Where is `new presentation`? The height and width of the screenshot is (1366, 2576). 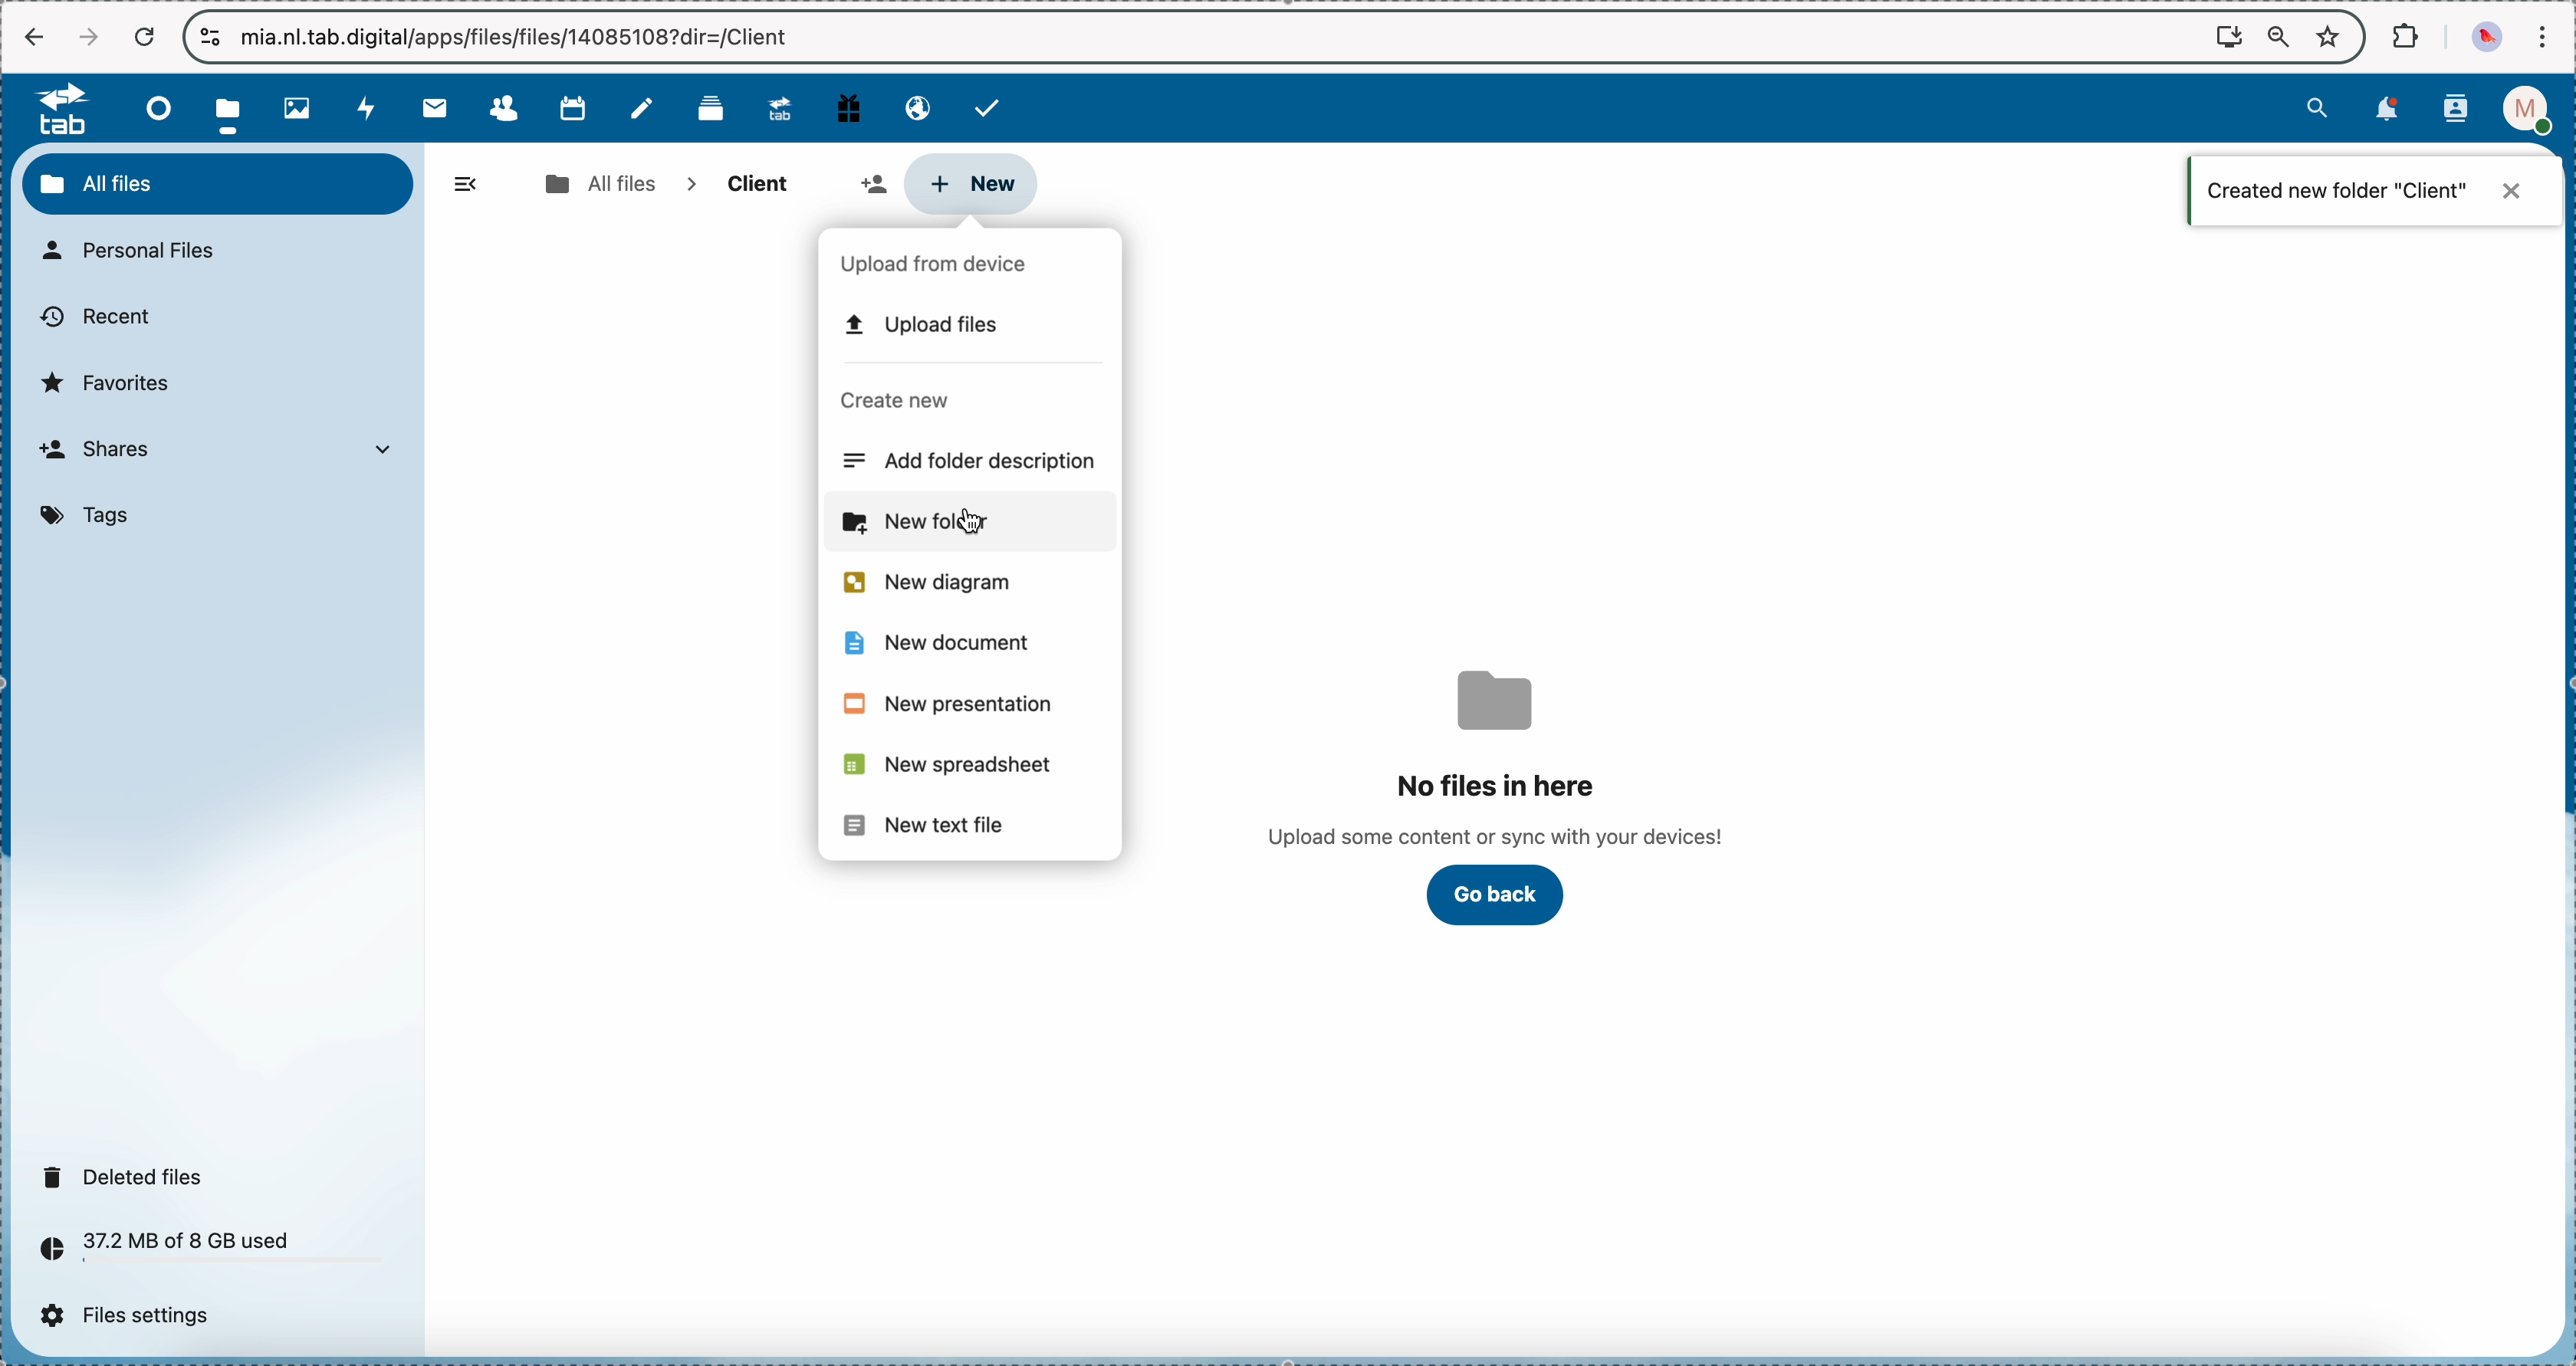 new presentation is located at coordinates (948, 706).